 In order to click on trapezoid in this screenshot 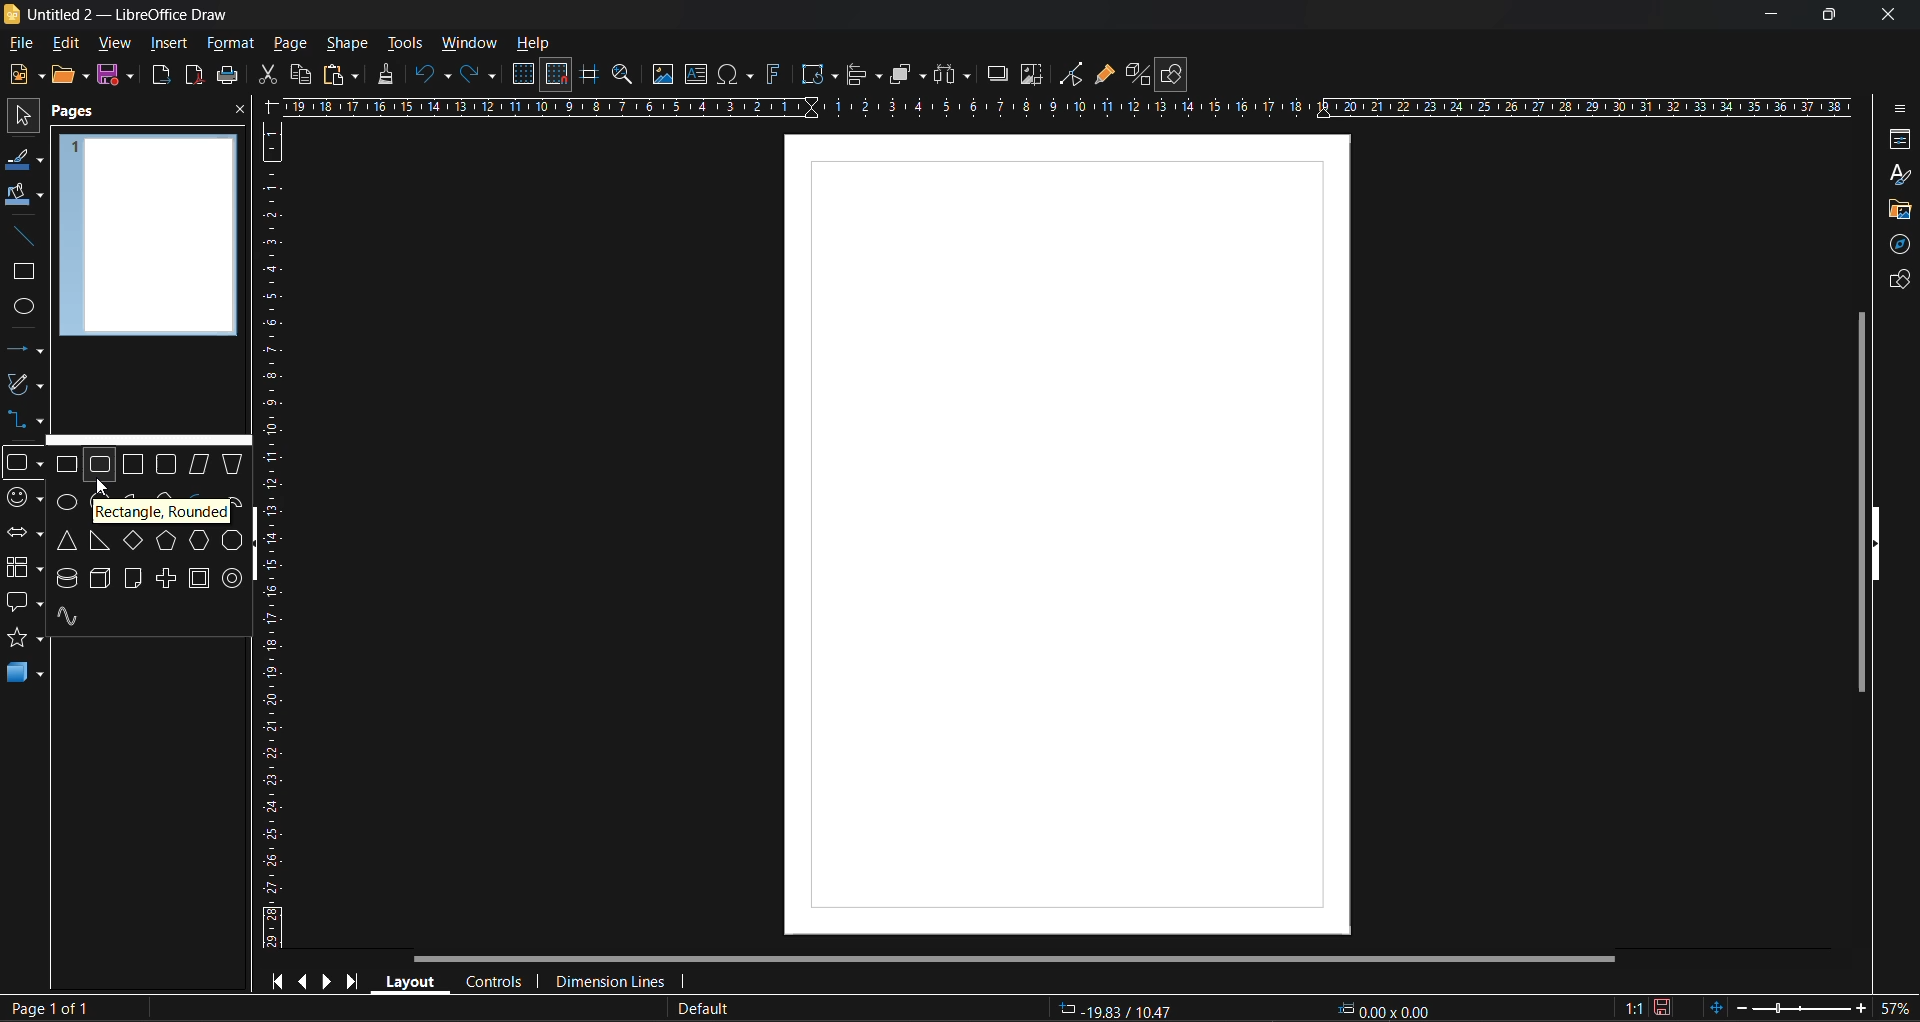, I will do `click(236, 462)`.